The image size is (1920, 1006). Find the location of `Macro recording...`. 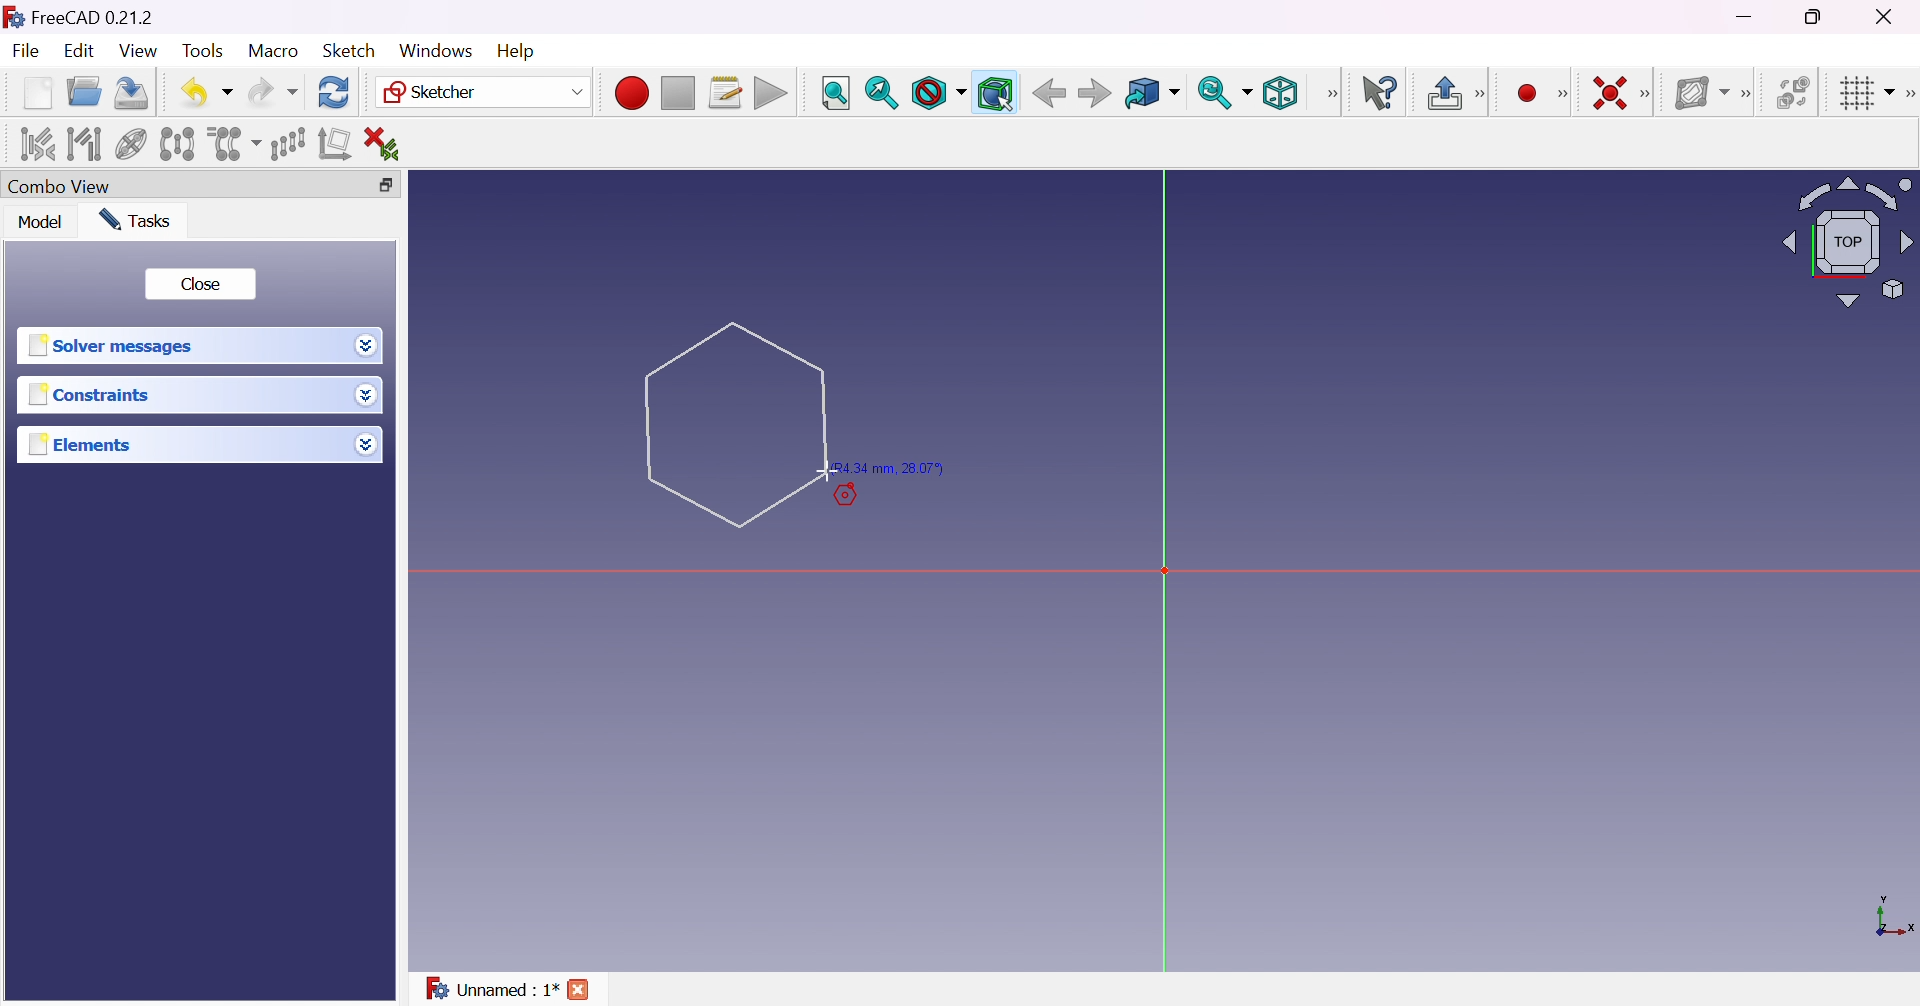

Macro recording... is located at coordinates (631, 93).